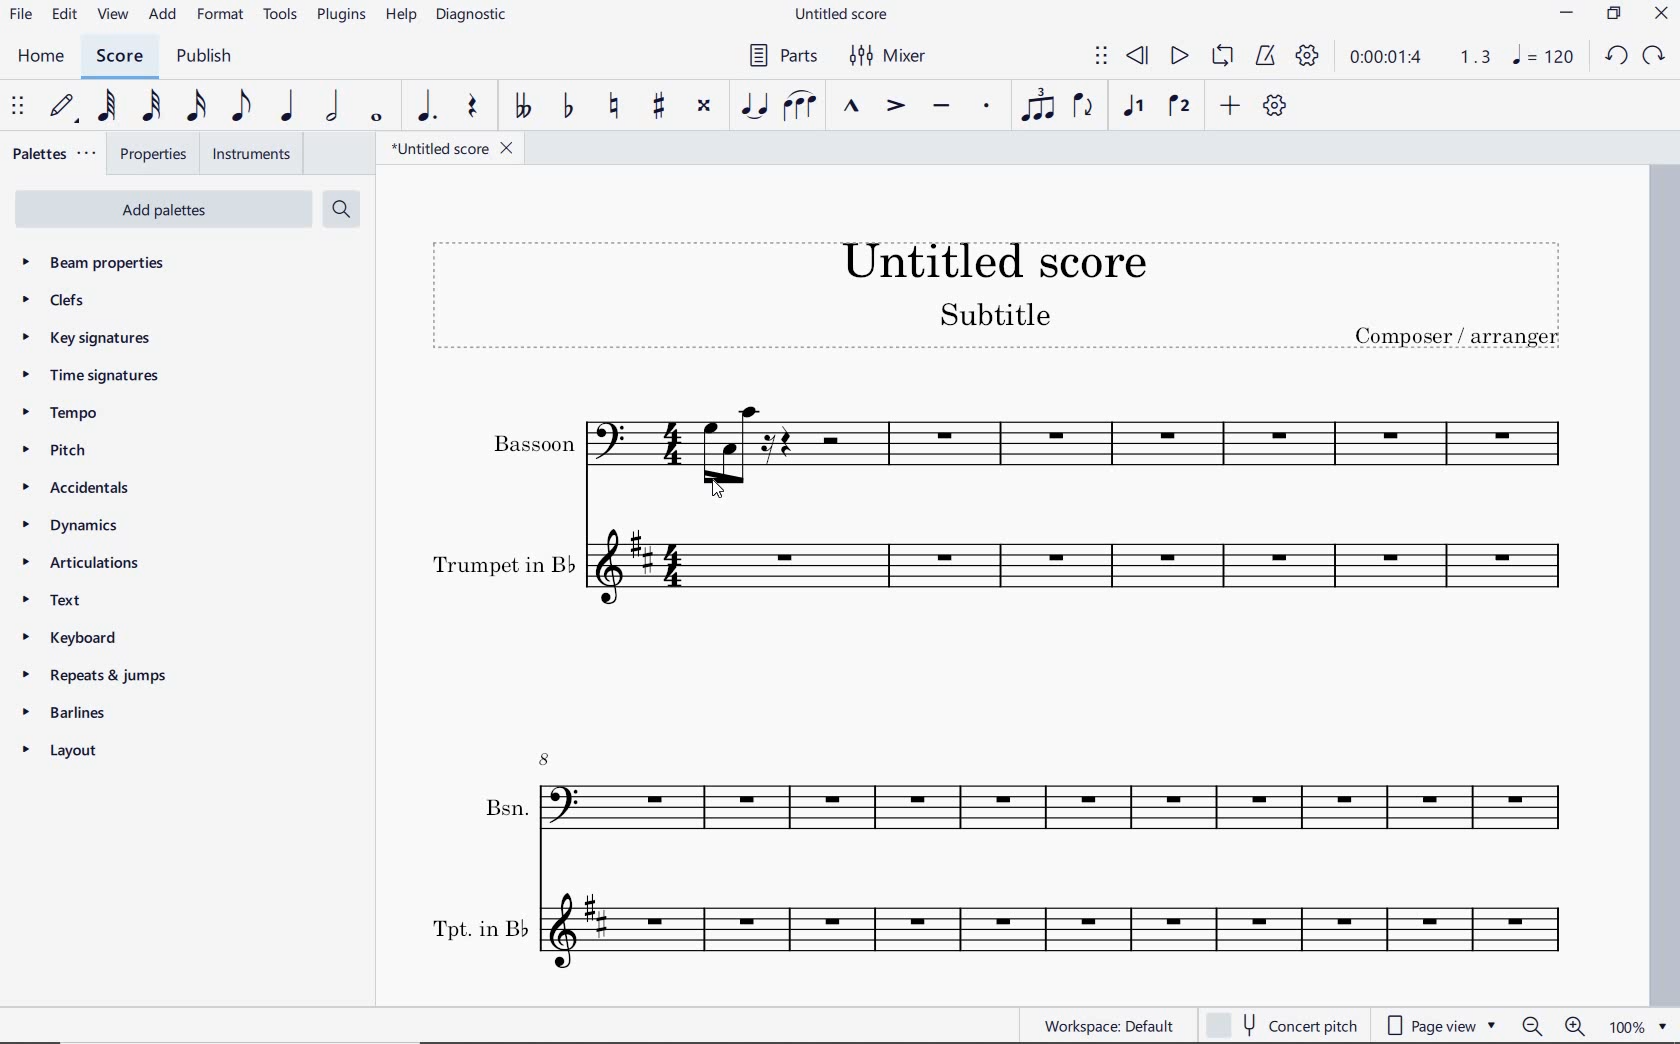  Describe the element at coordinates (222, 16) in the screenshot. I see `format` at that location.